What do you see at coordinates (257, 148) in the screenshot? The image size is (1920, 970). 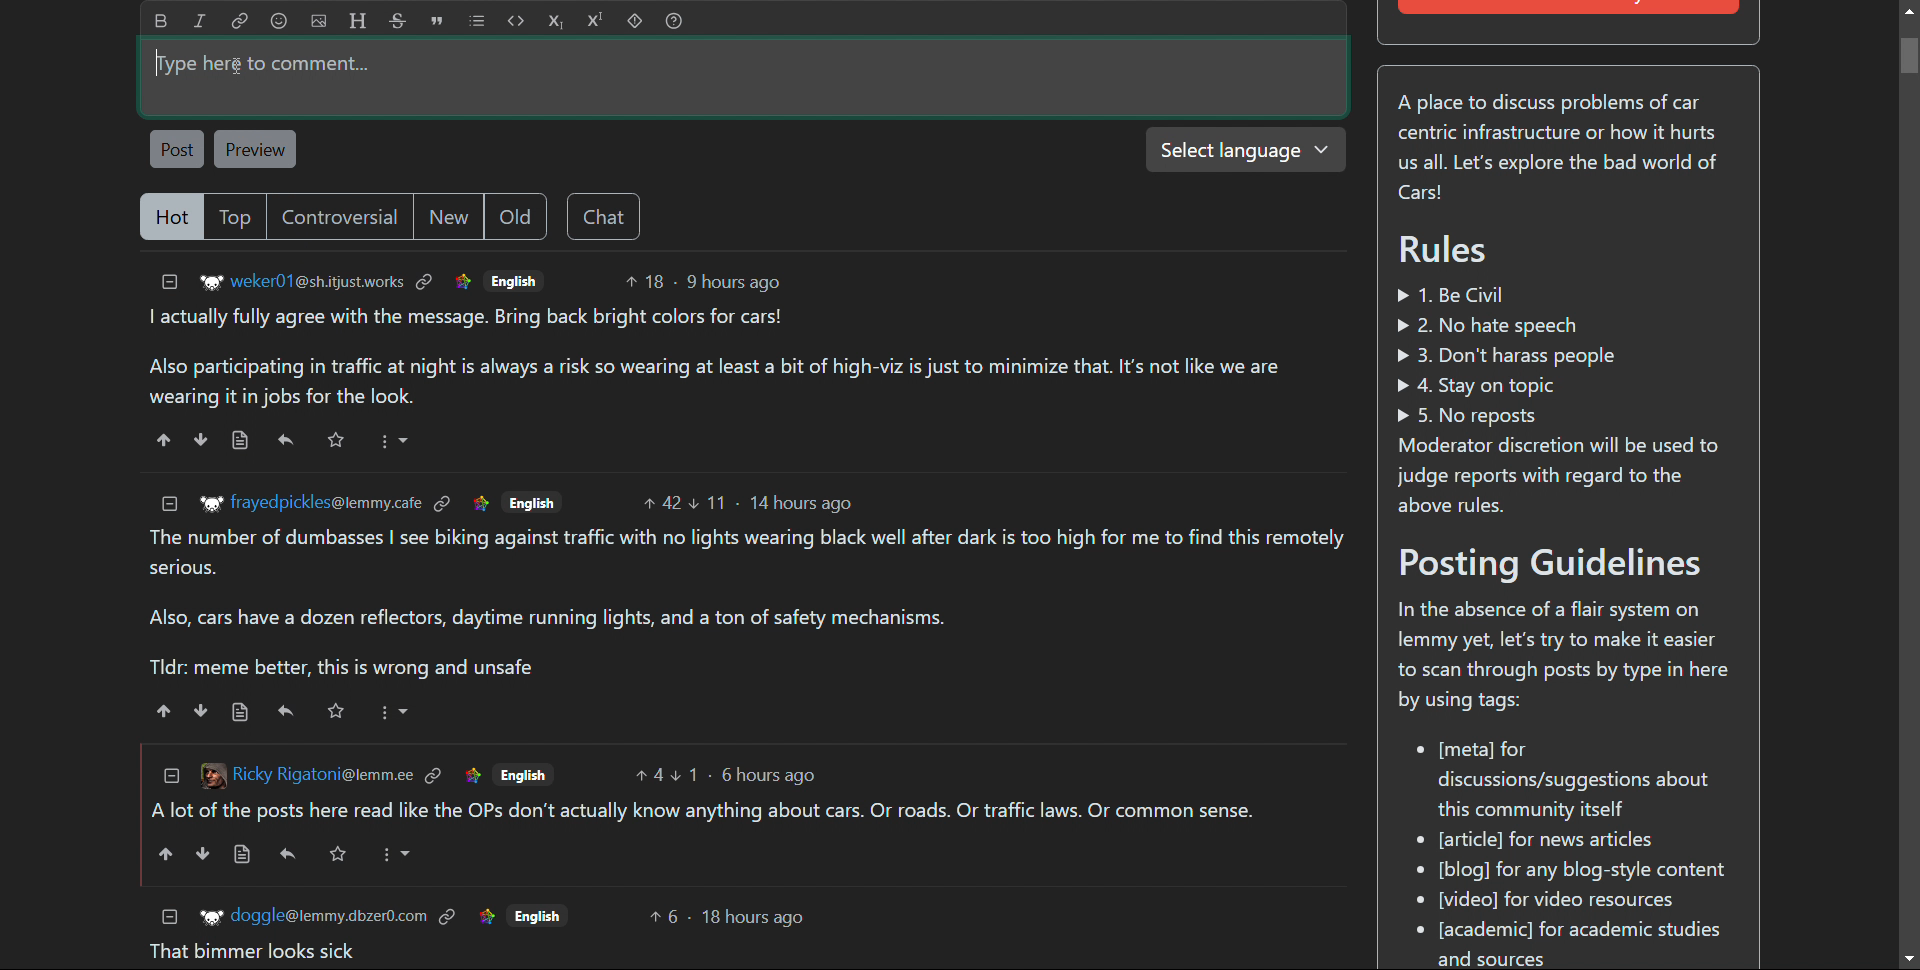 I see `preview` at bounding box center [257, 148].